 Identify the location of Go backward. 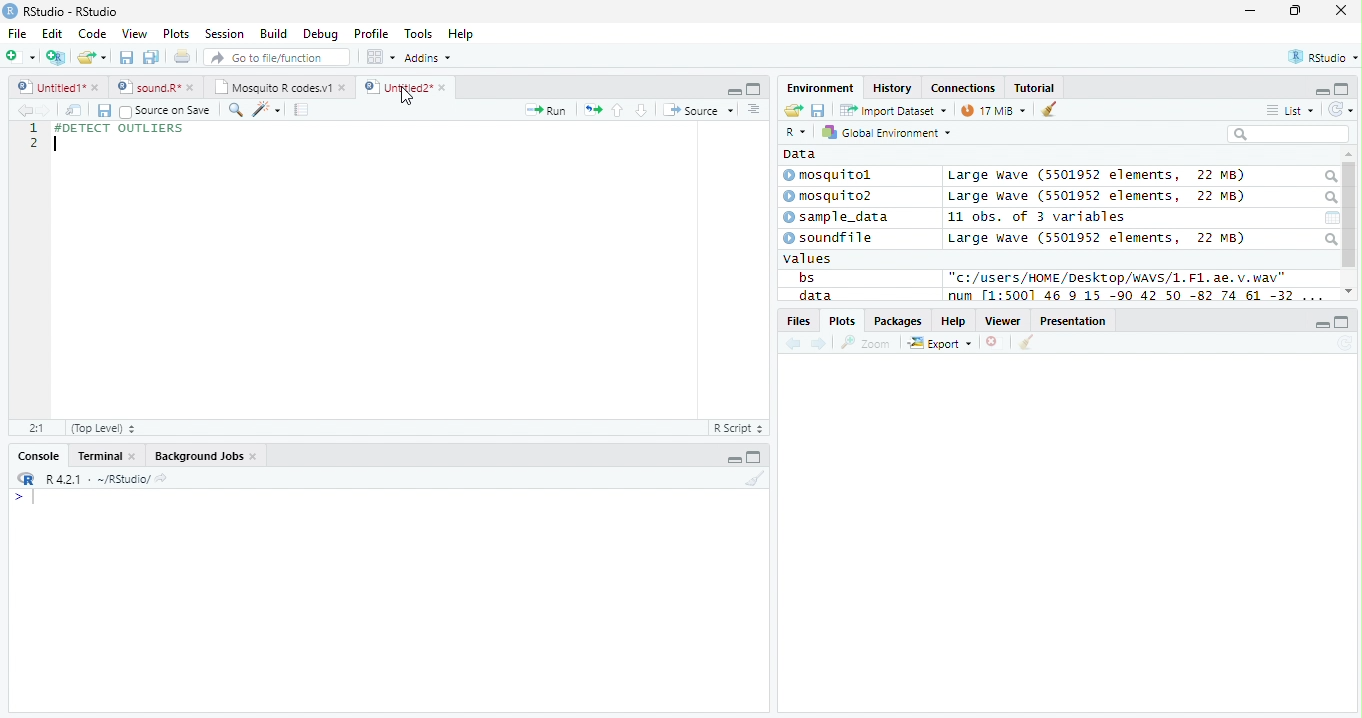
(794, 345).